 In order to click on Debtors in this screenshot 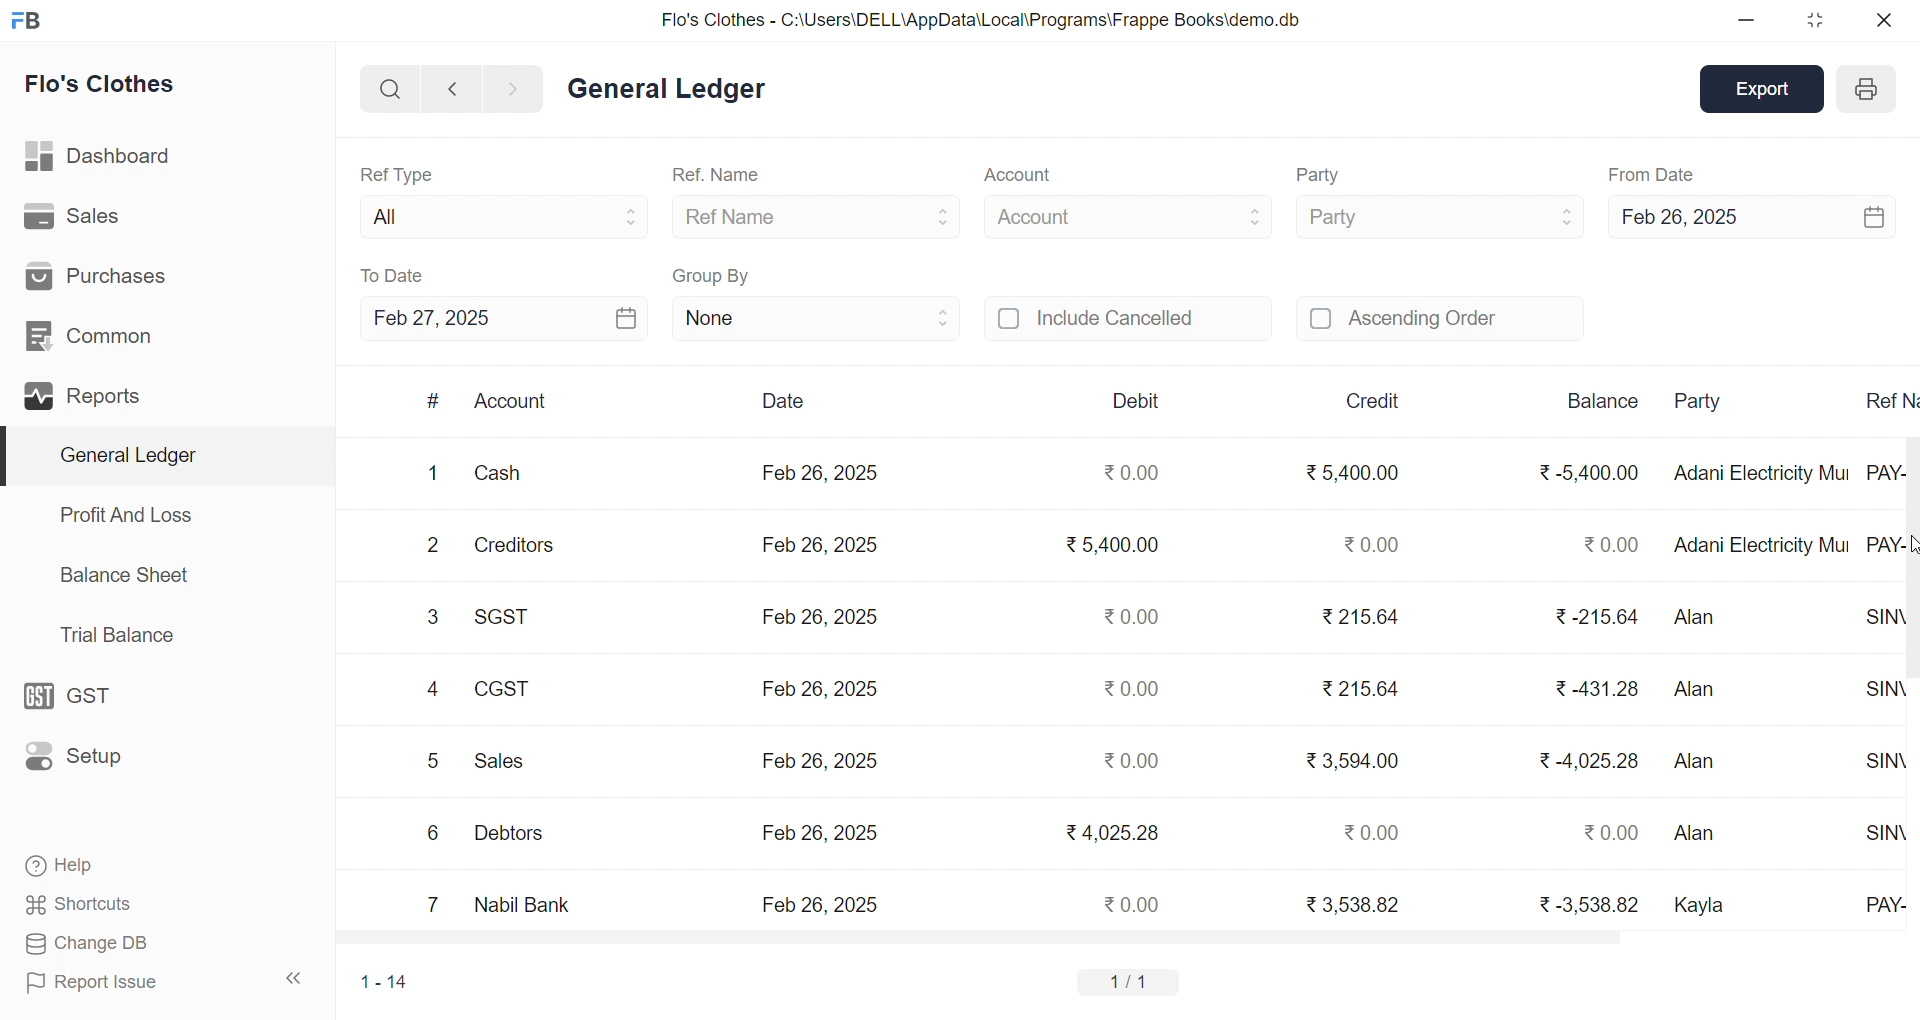, I will do `click(518, 832)`.